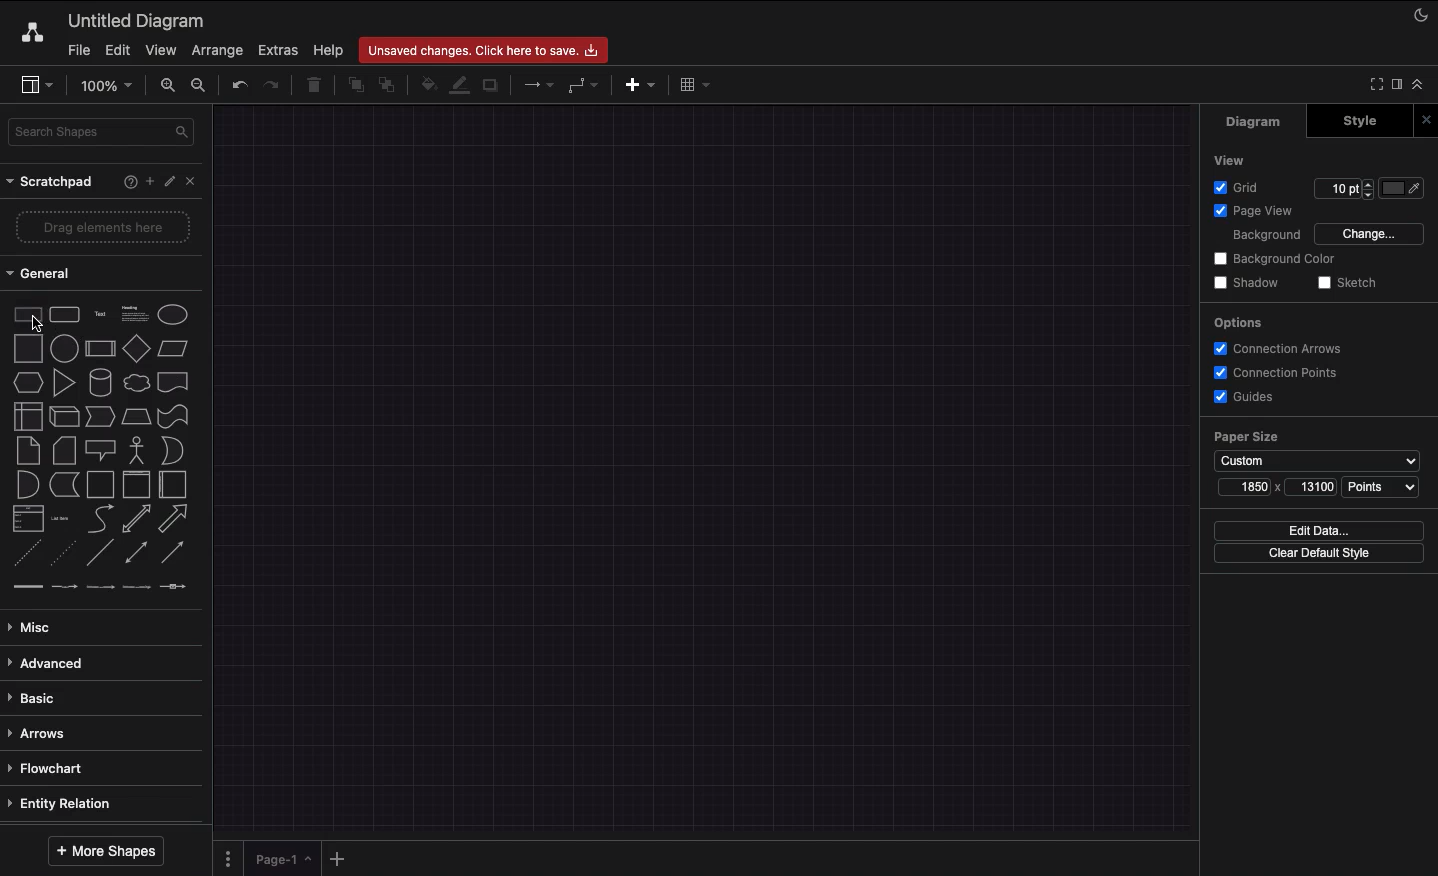  I want to click on Scratchpad , so click(49, 183).